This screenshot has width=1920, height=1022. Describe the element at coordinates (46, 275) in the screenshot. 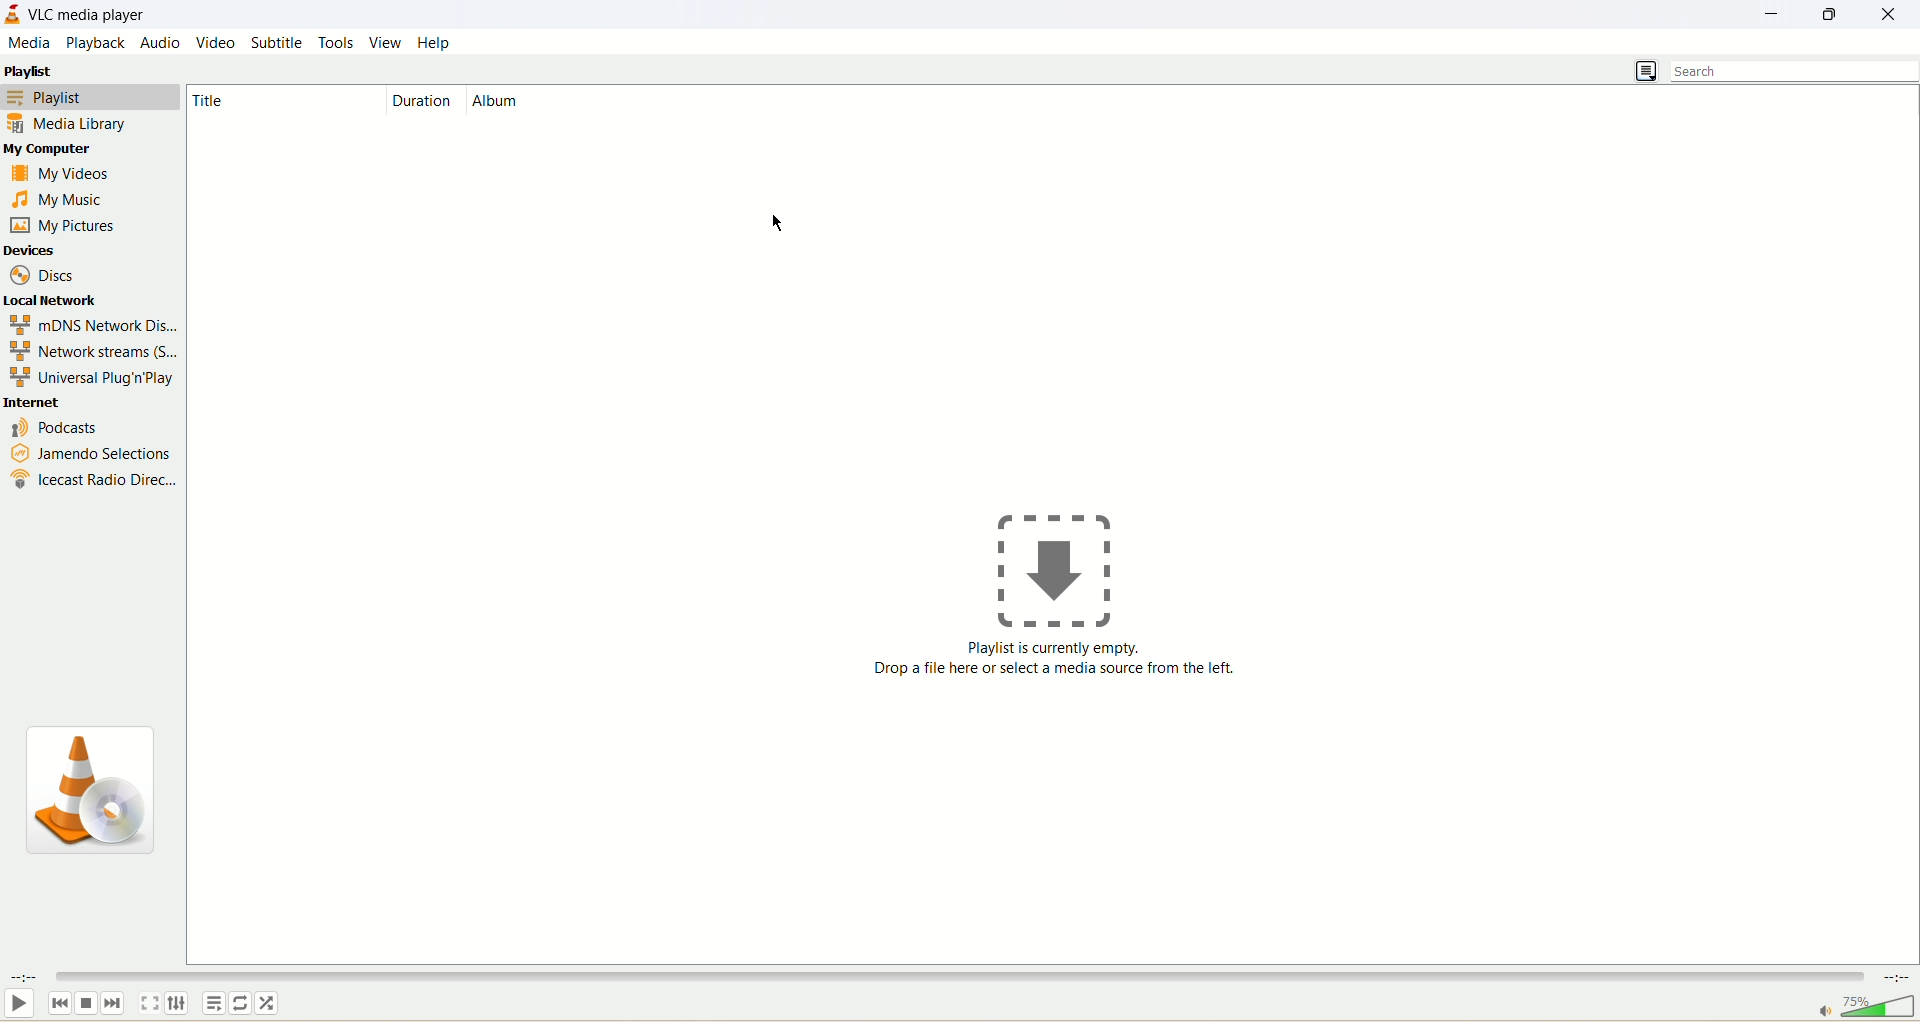

I see `discs` at that location.